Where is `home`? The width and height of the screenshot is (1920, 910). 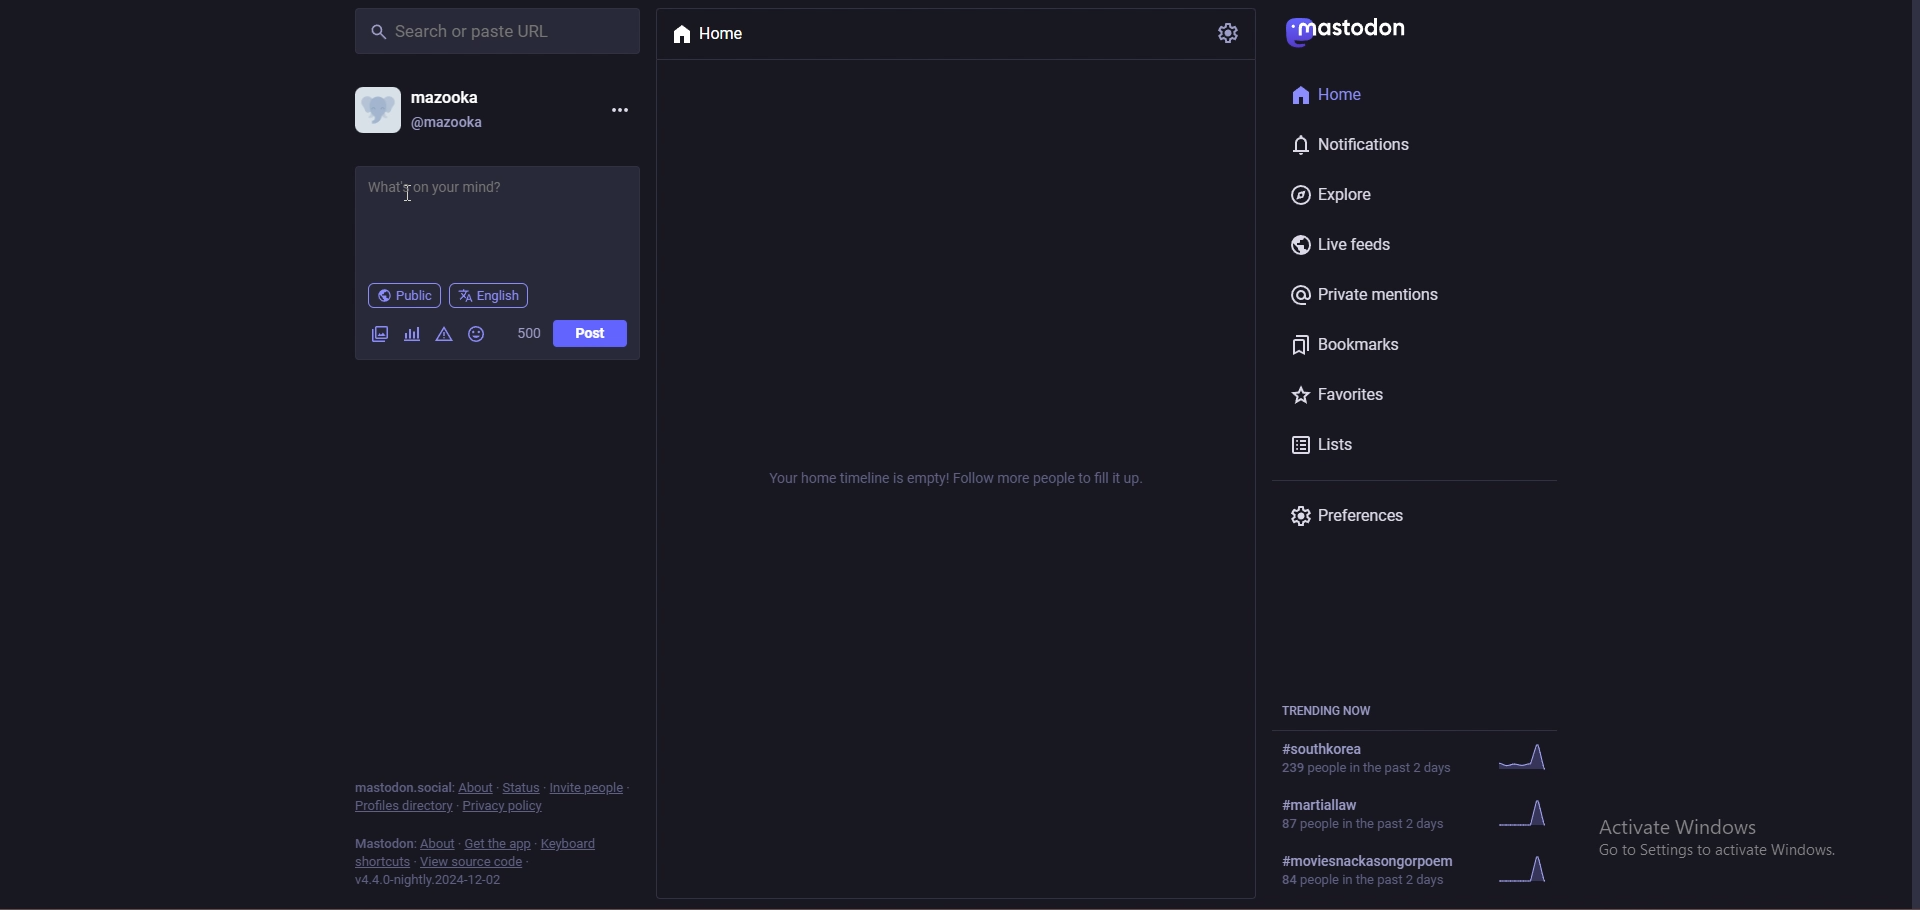 home is located at coordinates (728, 35).